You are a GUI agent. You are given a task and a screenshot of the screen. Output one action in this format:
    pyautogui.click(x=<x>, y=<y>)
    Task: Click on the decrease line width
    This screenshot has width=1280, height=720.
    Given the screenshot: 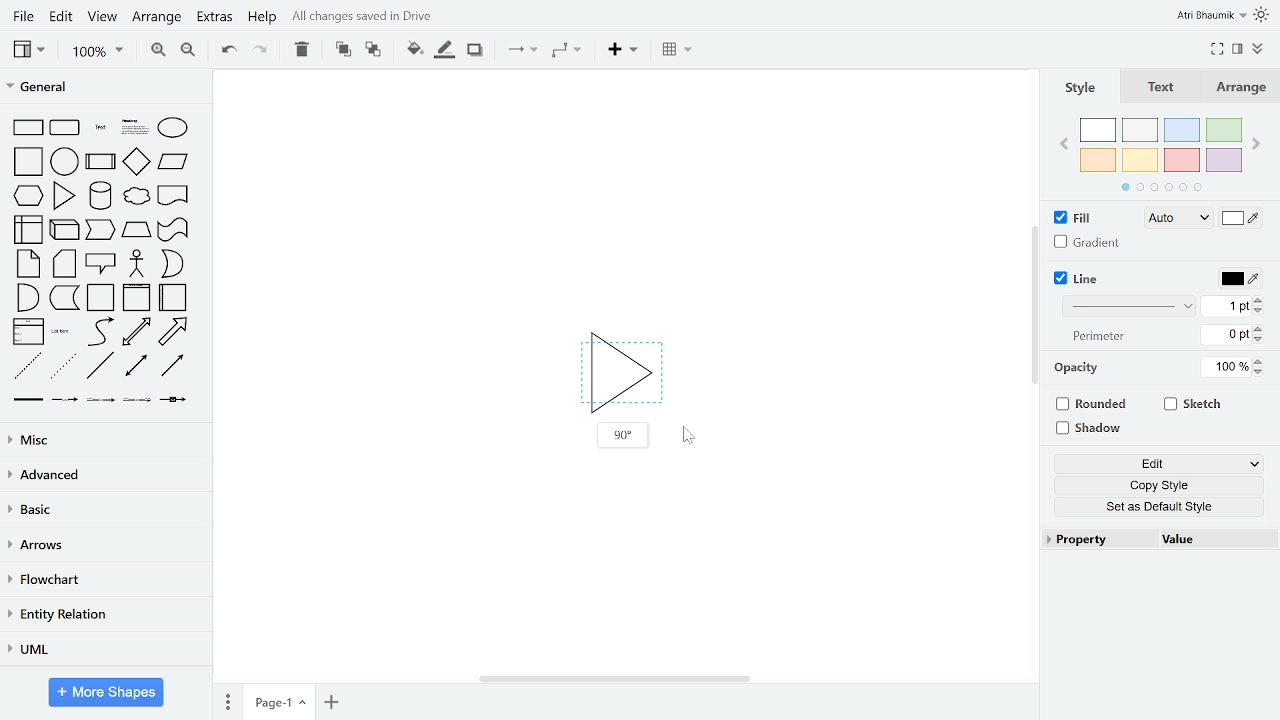 What is the action you would take?
    pyautogui.click(x=1259, y=310)
    